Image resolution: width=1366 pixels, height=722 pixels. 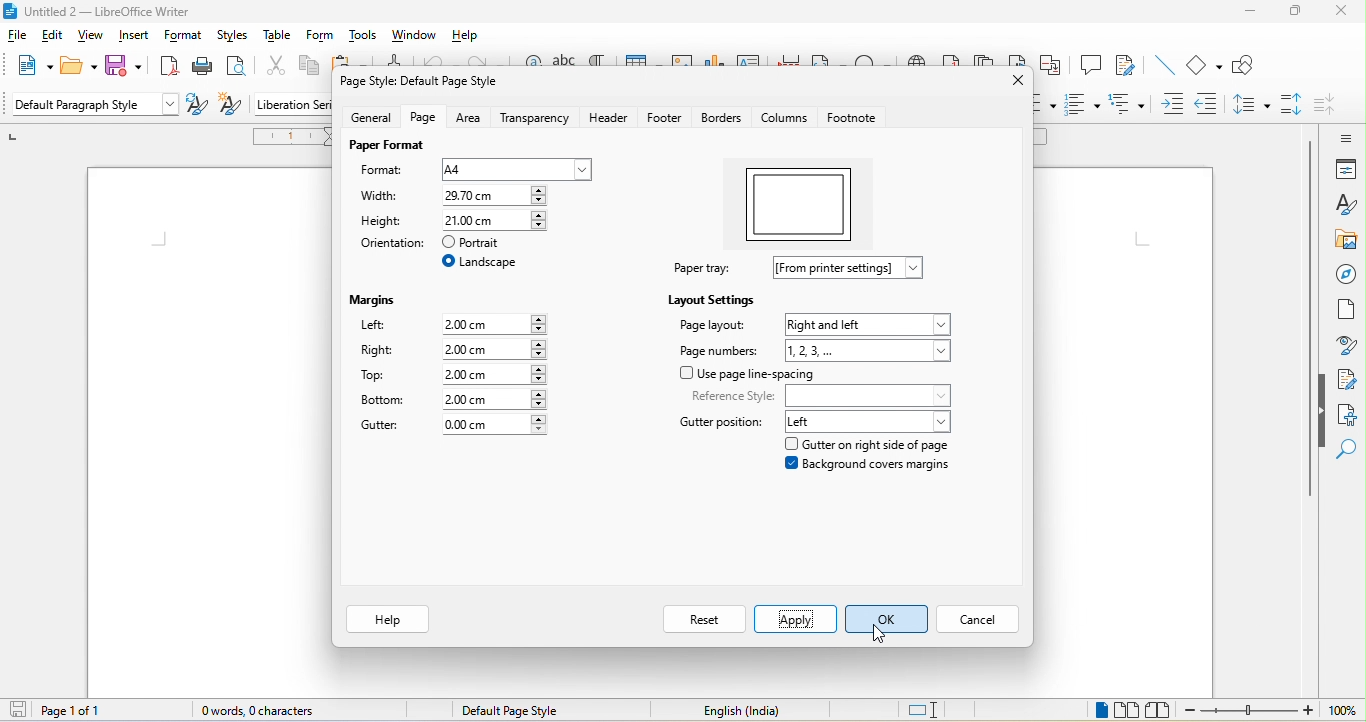 I want to click on columns, so click(x=785, y=118).